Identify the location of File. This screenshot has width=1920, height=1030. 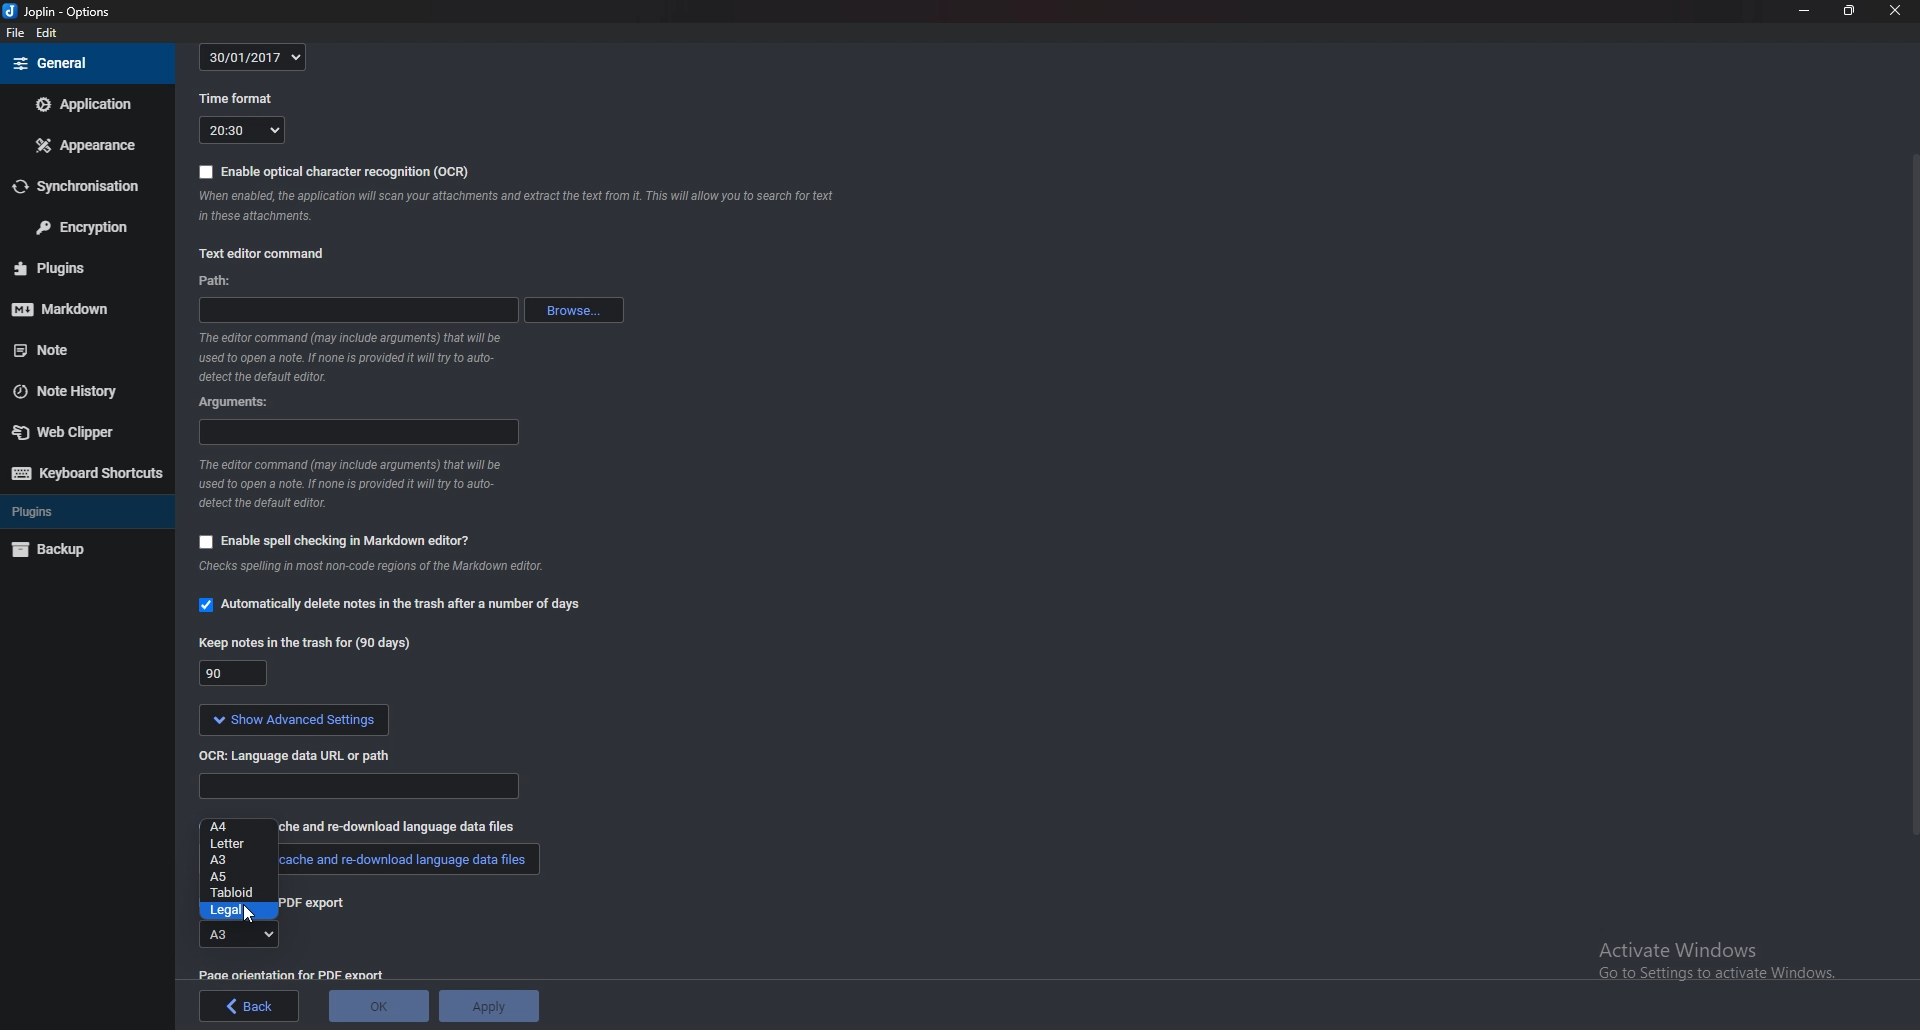
(16, 33).